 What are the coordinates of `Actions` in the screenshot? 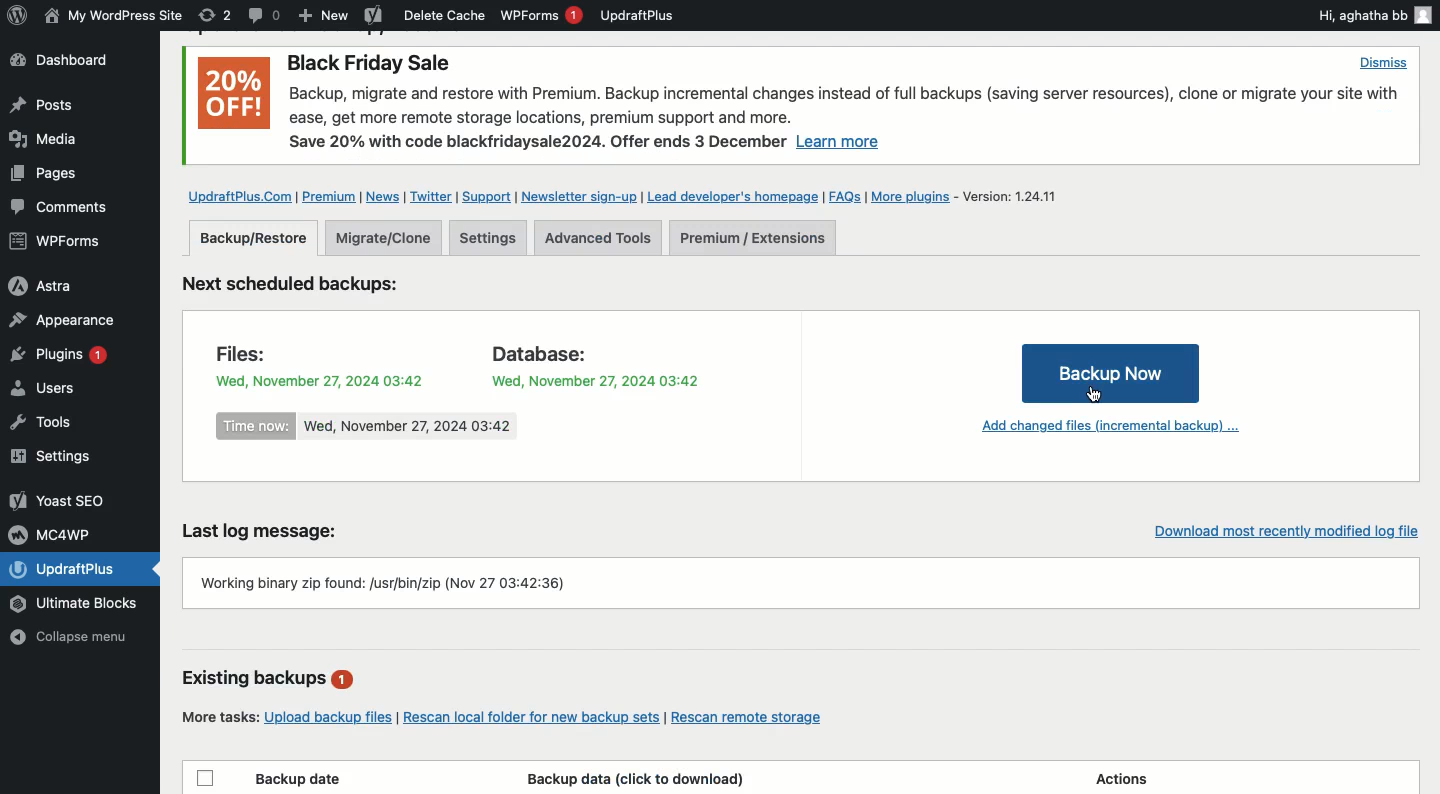 It's located at (1116, 778).